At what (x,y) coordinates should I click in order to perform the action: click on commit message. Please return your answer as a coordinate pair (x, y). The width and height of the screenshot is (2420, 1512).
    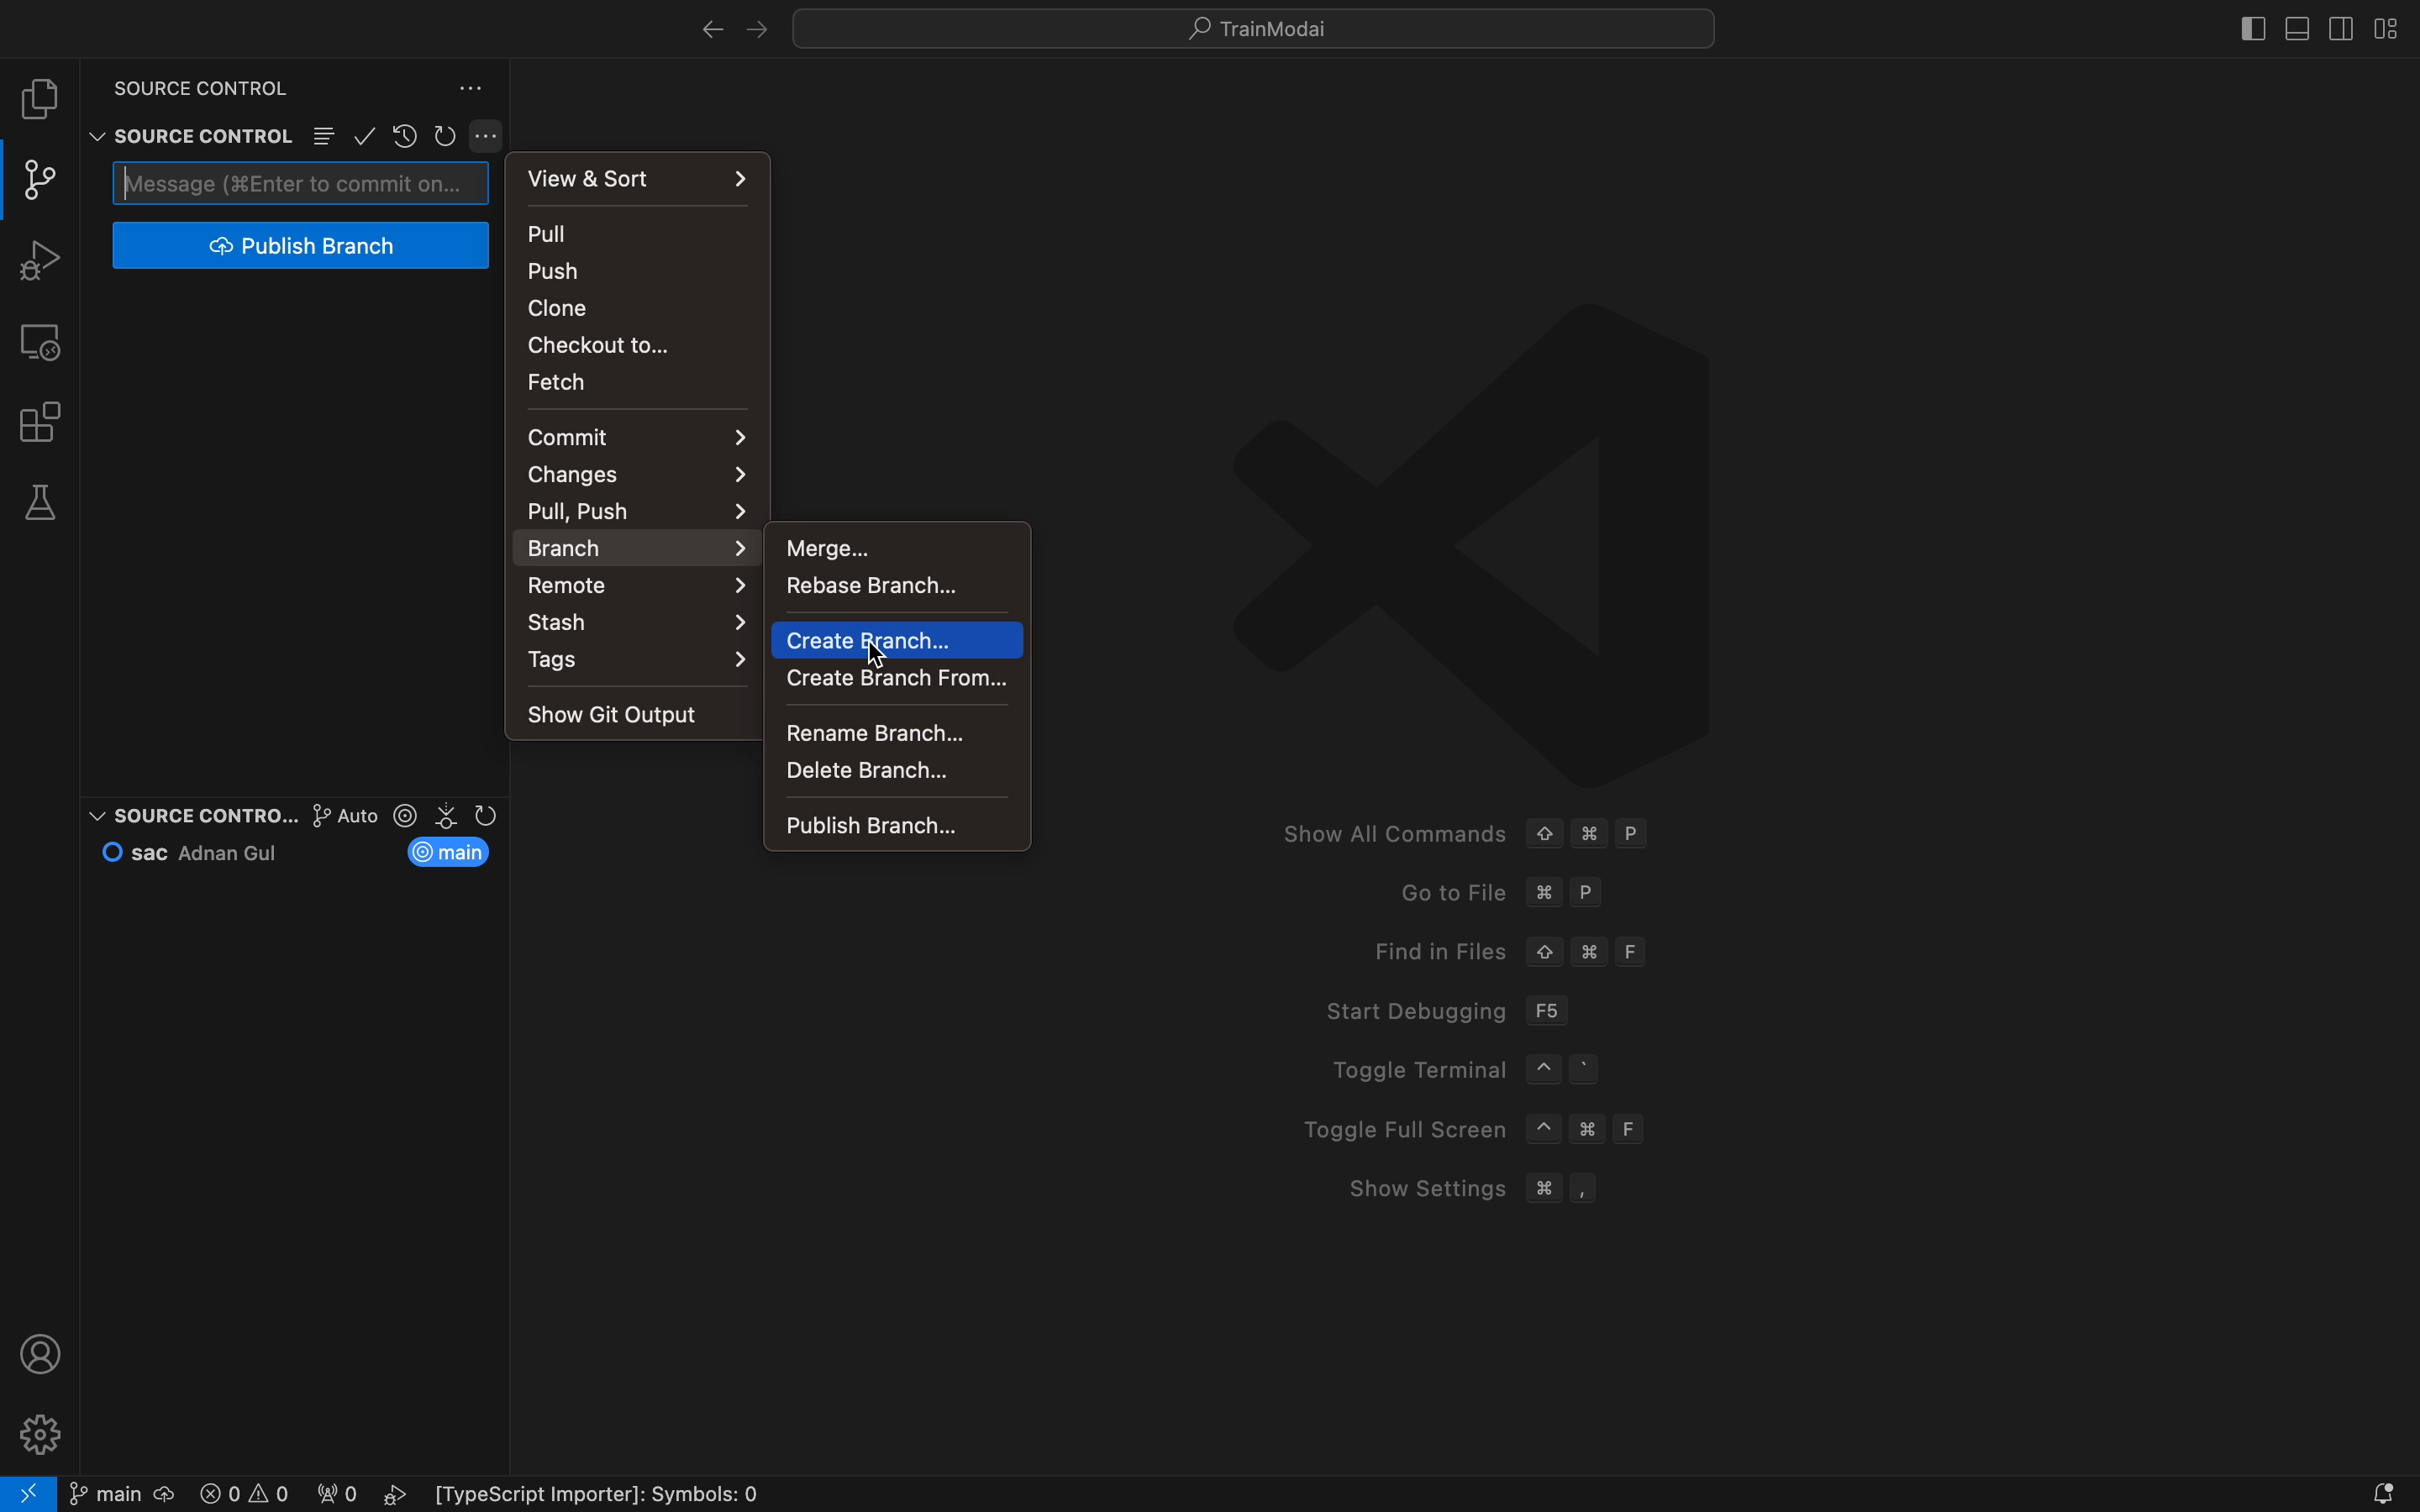
    Looking at the image, I should click on (301, 181).